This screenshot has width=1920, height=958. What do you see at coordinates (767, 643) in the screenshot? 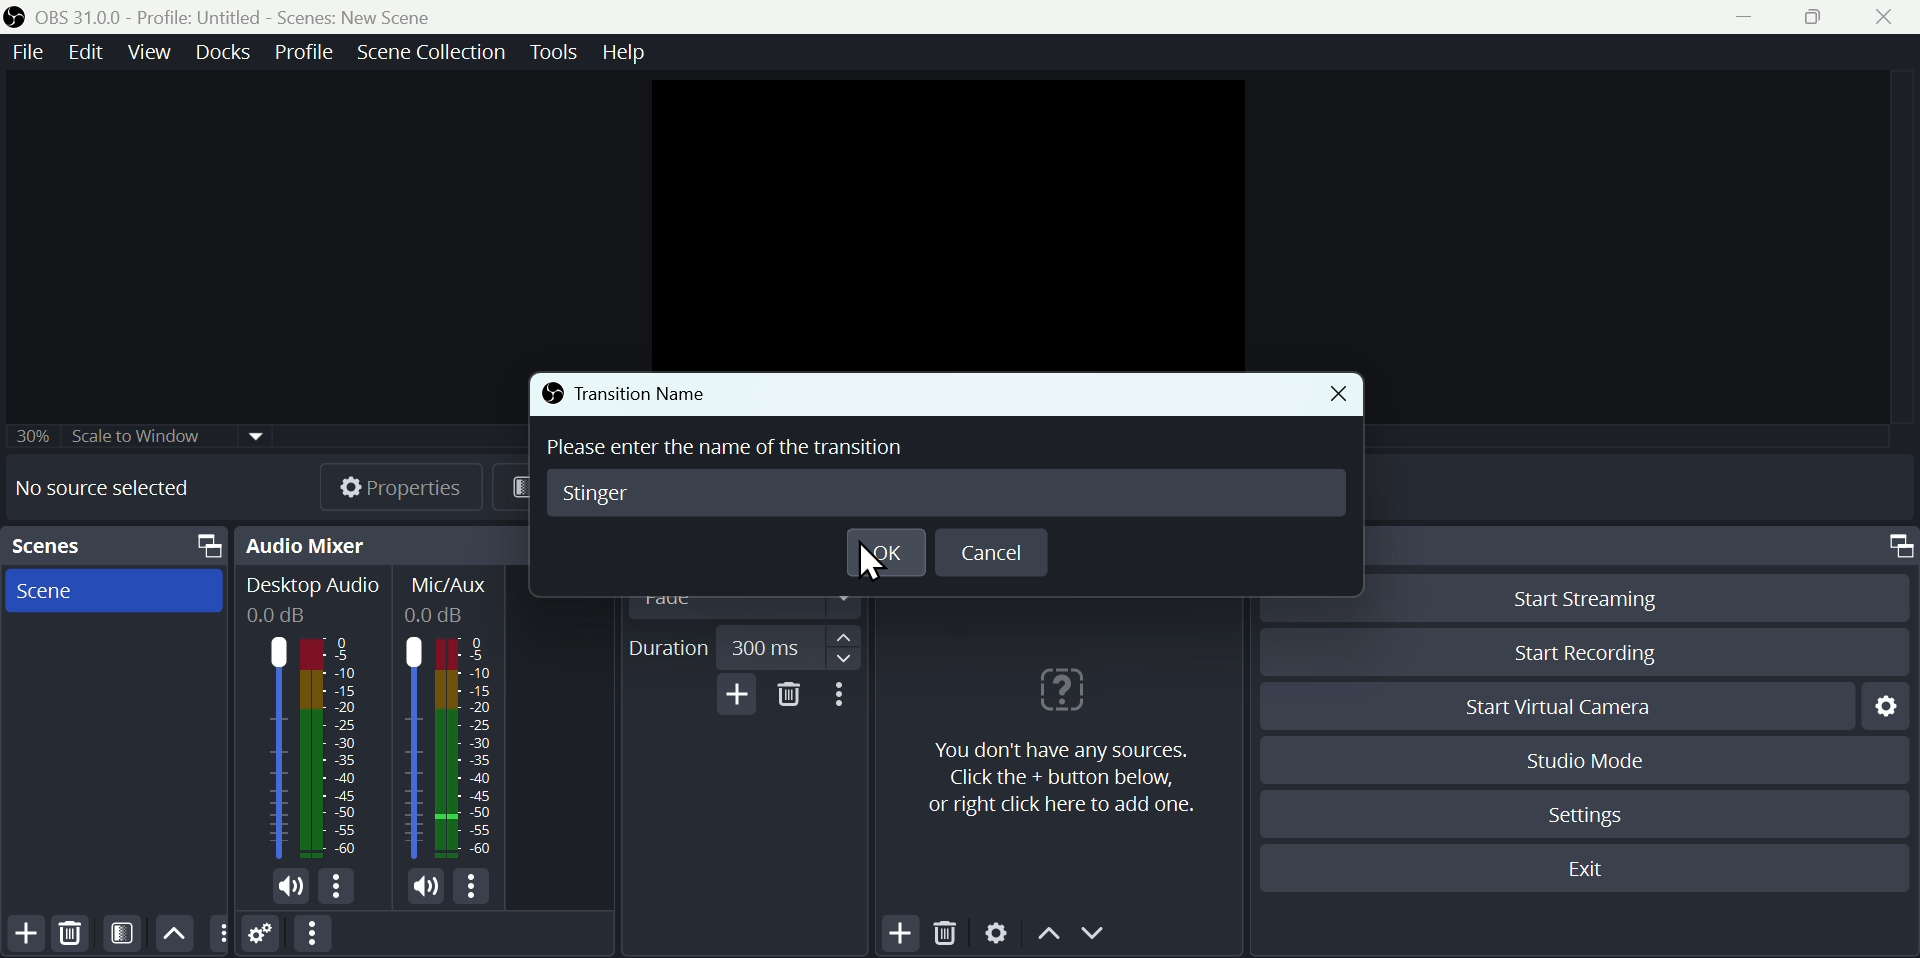
I see `30MS` at bounding box center [767, 643].